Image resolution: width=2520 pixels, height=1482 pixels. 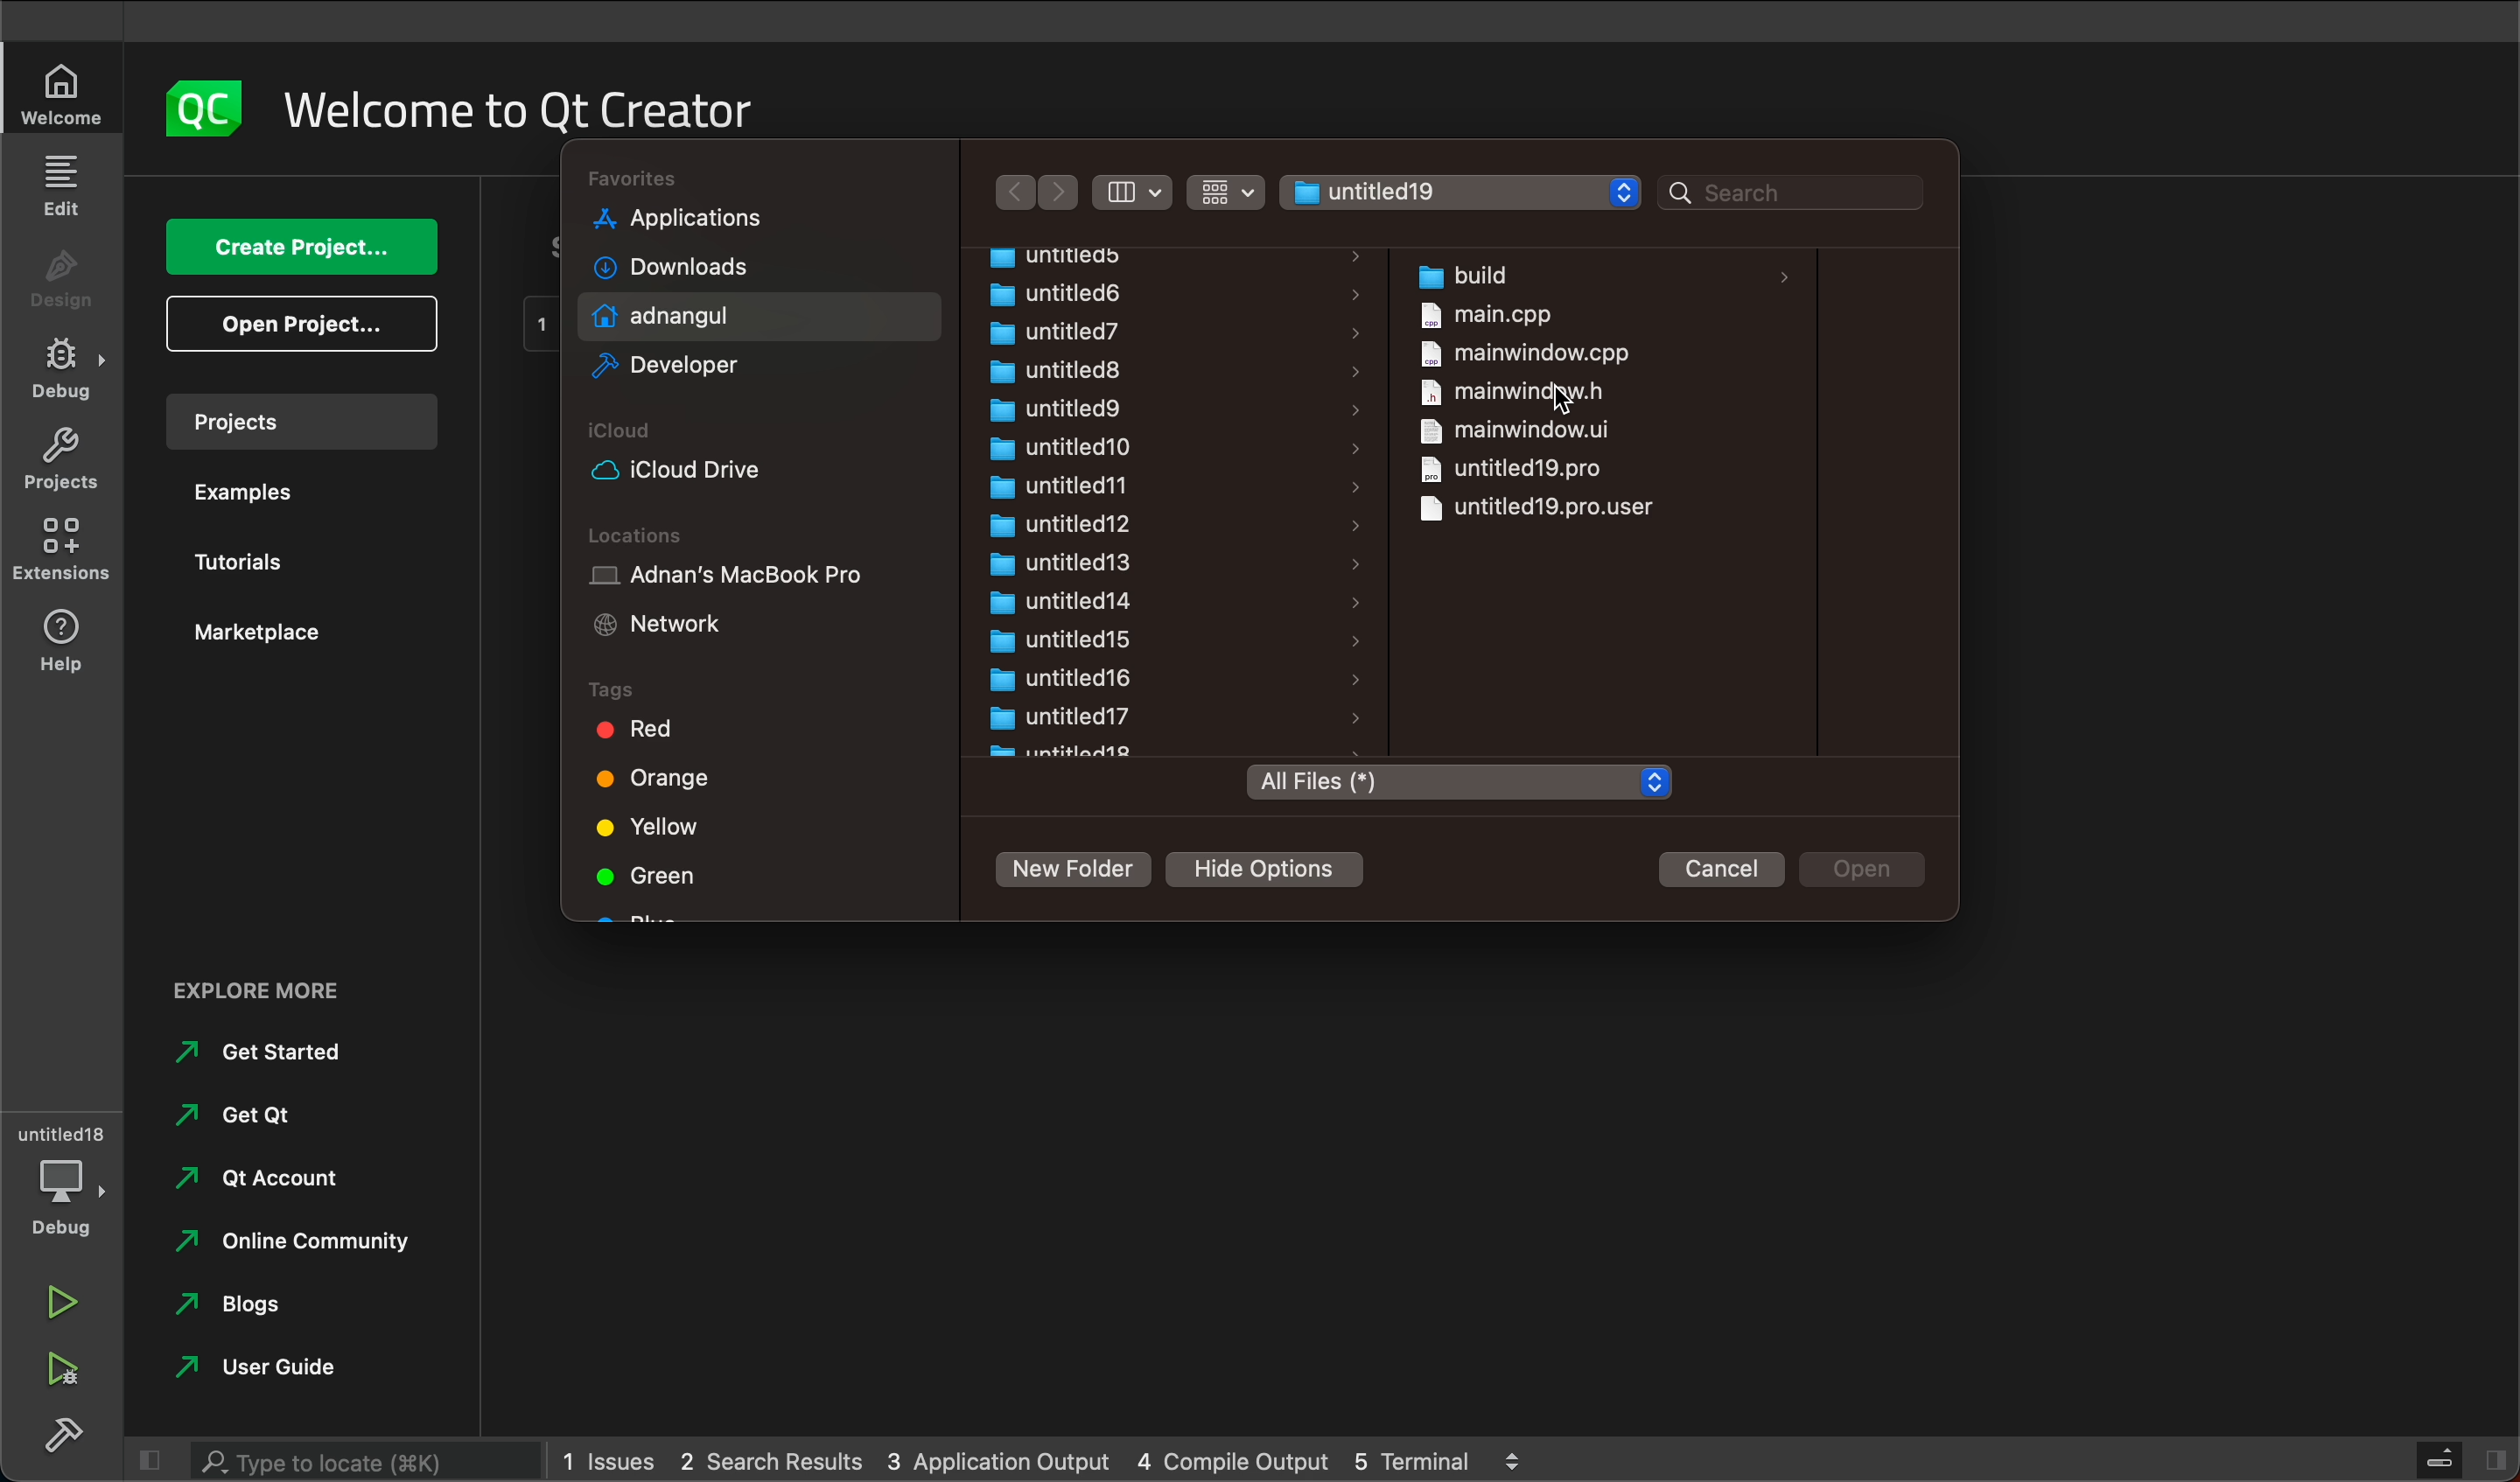 What do you see at coordinates (276, 1372) in the screenshot?
I see `user guide` at bounding box center [276, 1372].